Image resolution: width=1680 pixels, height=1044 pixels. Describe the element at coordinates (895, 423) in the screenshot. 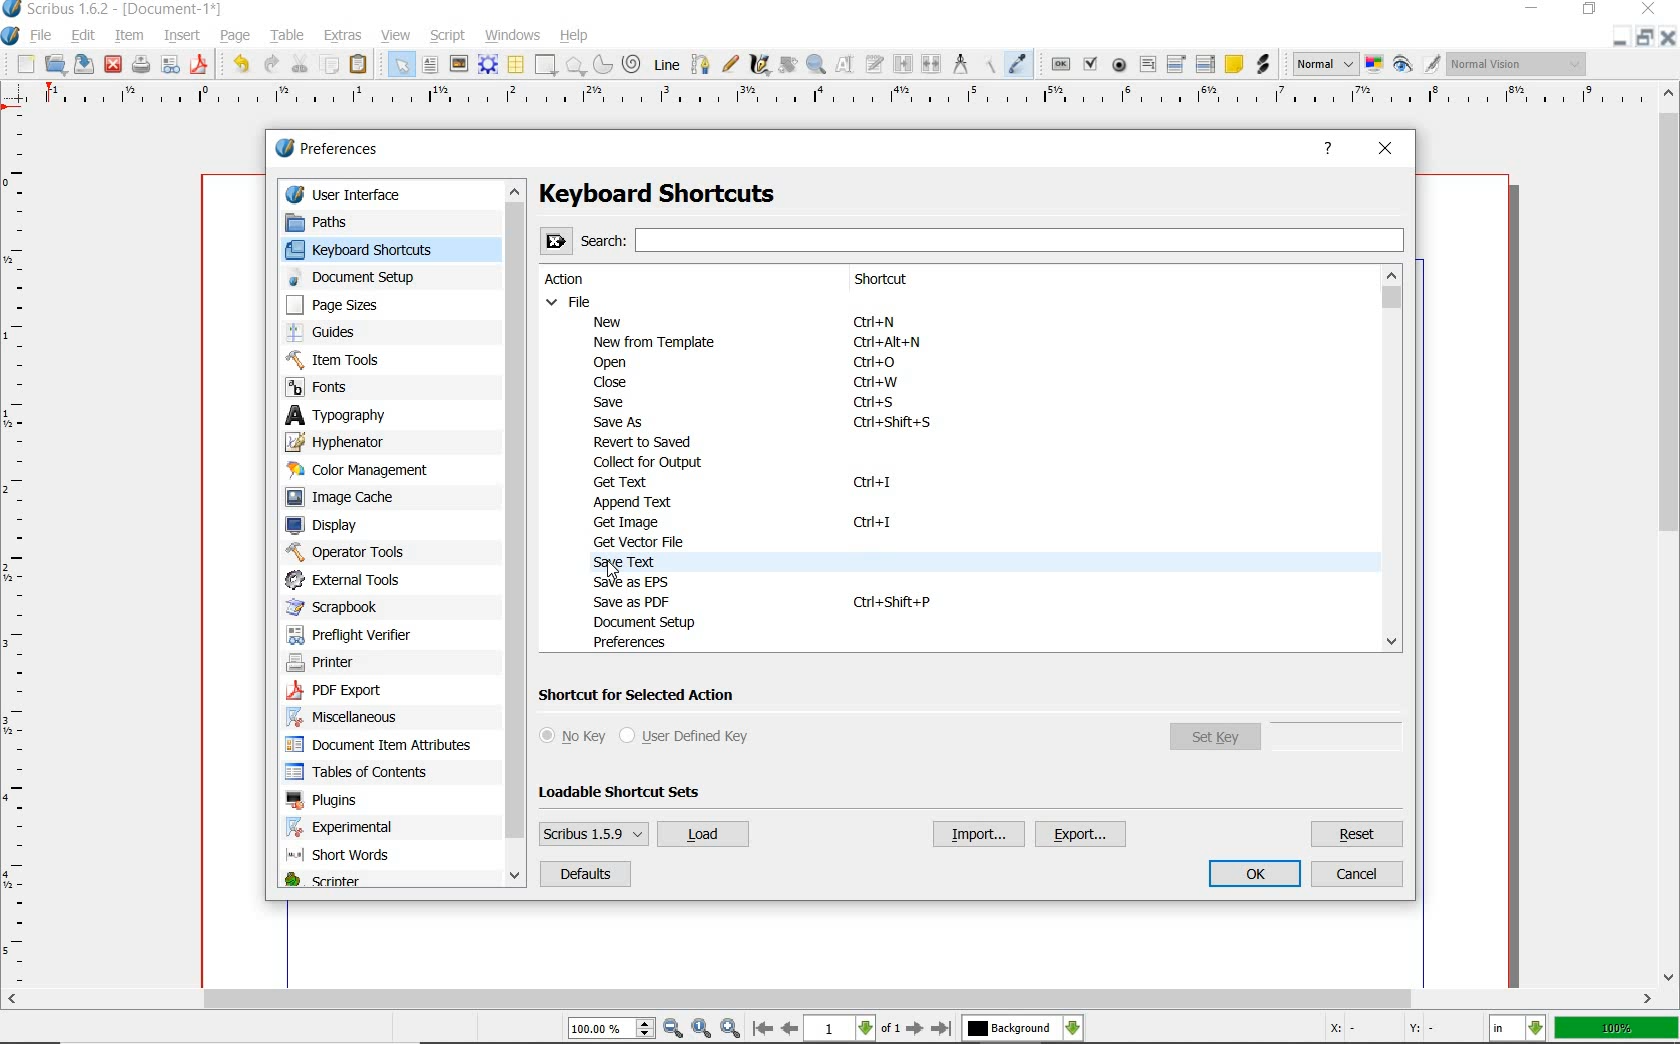

I see `Ctrl + Shift + S` at that location.